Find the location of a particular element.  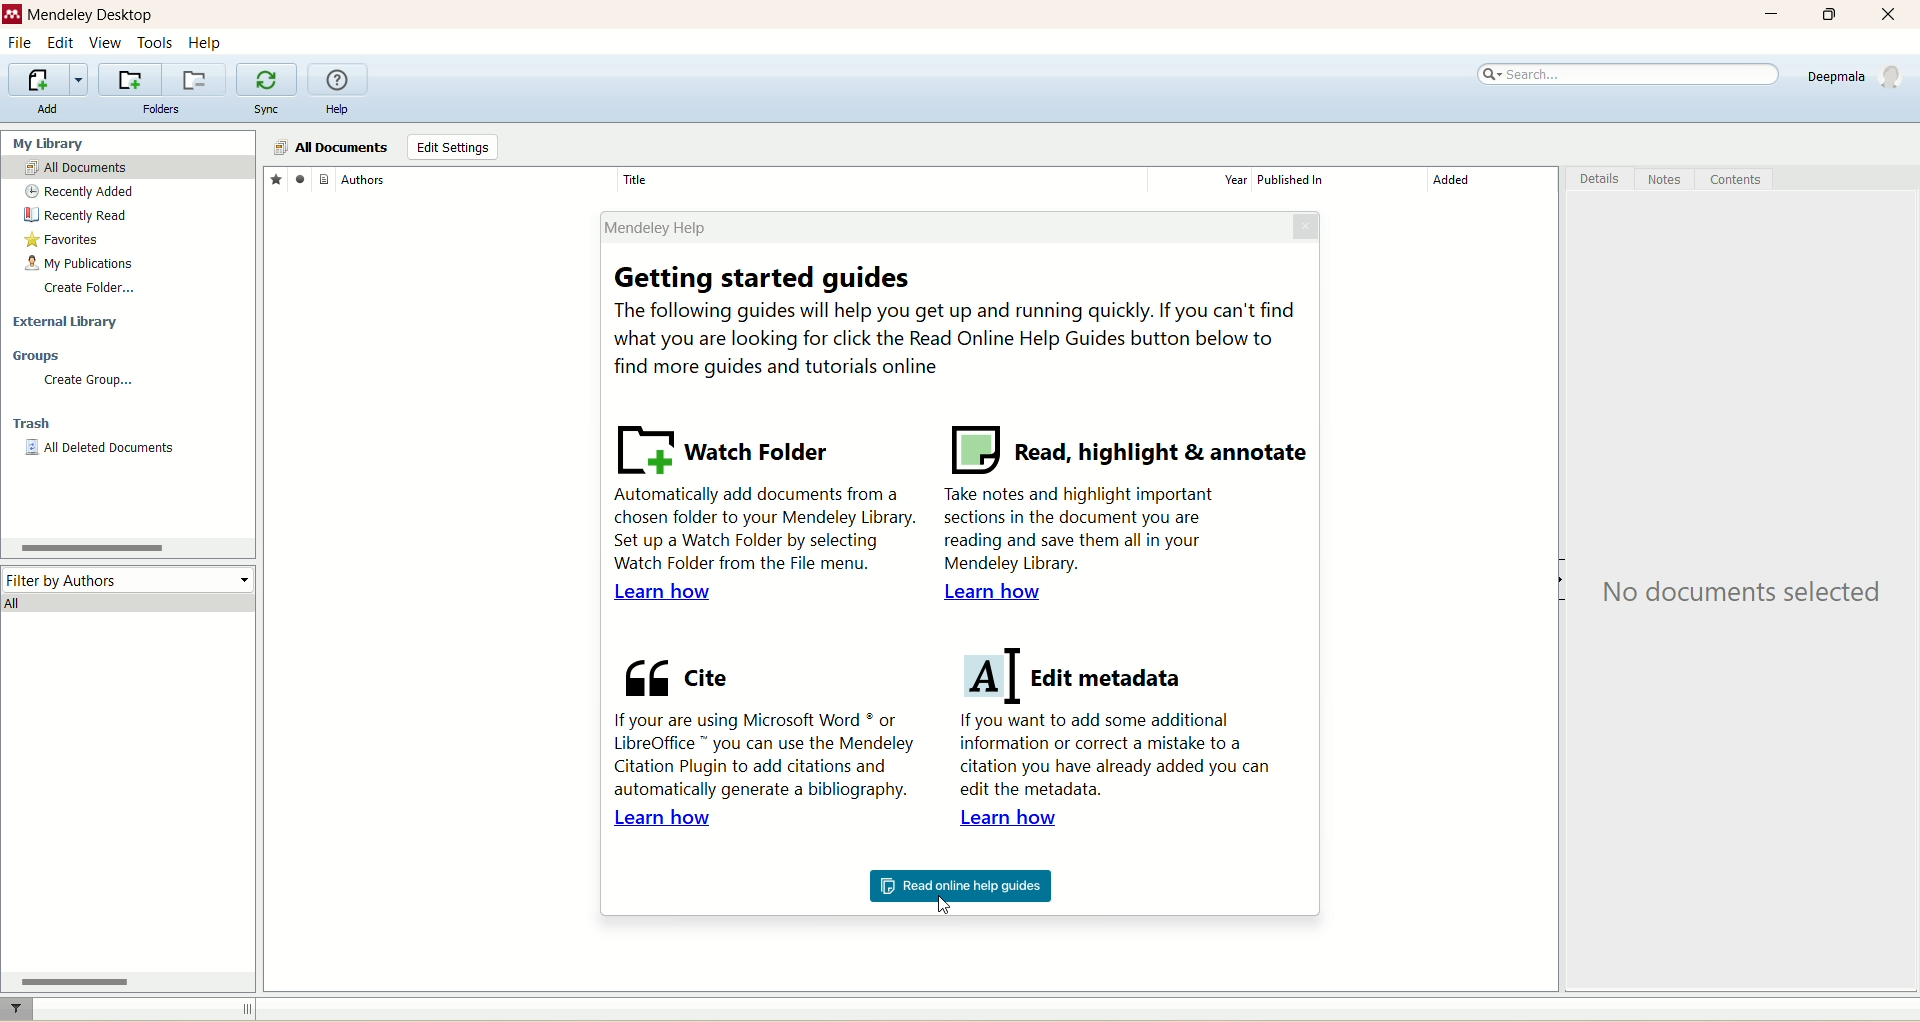

Authors is located at coordinates (475, 178).